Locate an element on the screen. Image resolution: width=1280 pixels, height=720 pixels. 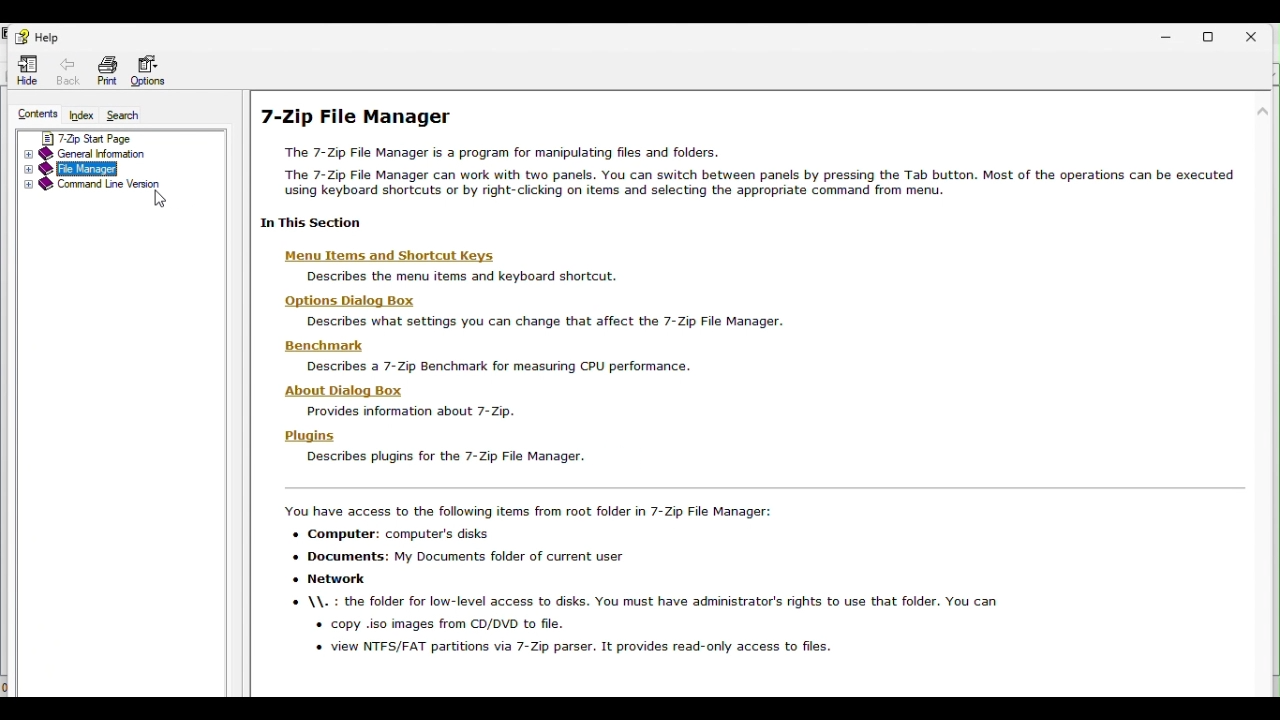
back is located at coordinates (72, 73).